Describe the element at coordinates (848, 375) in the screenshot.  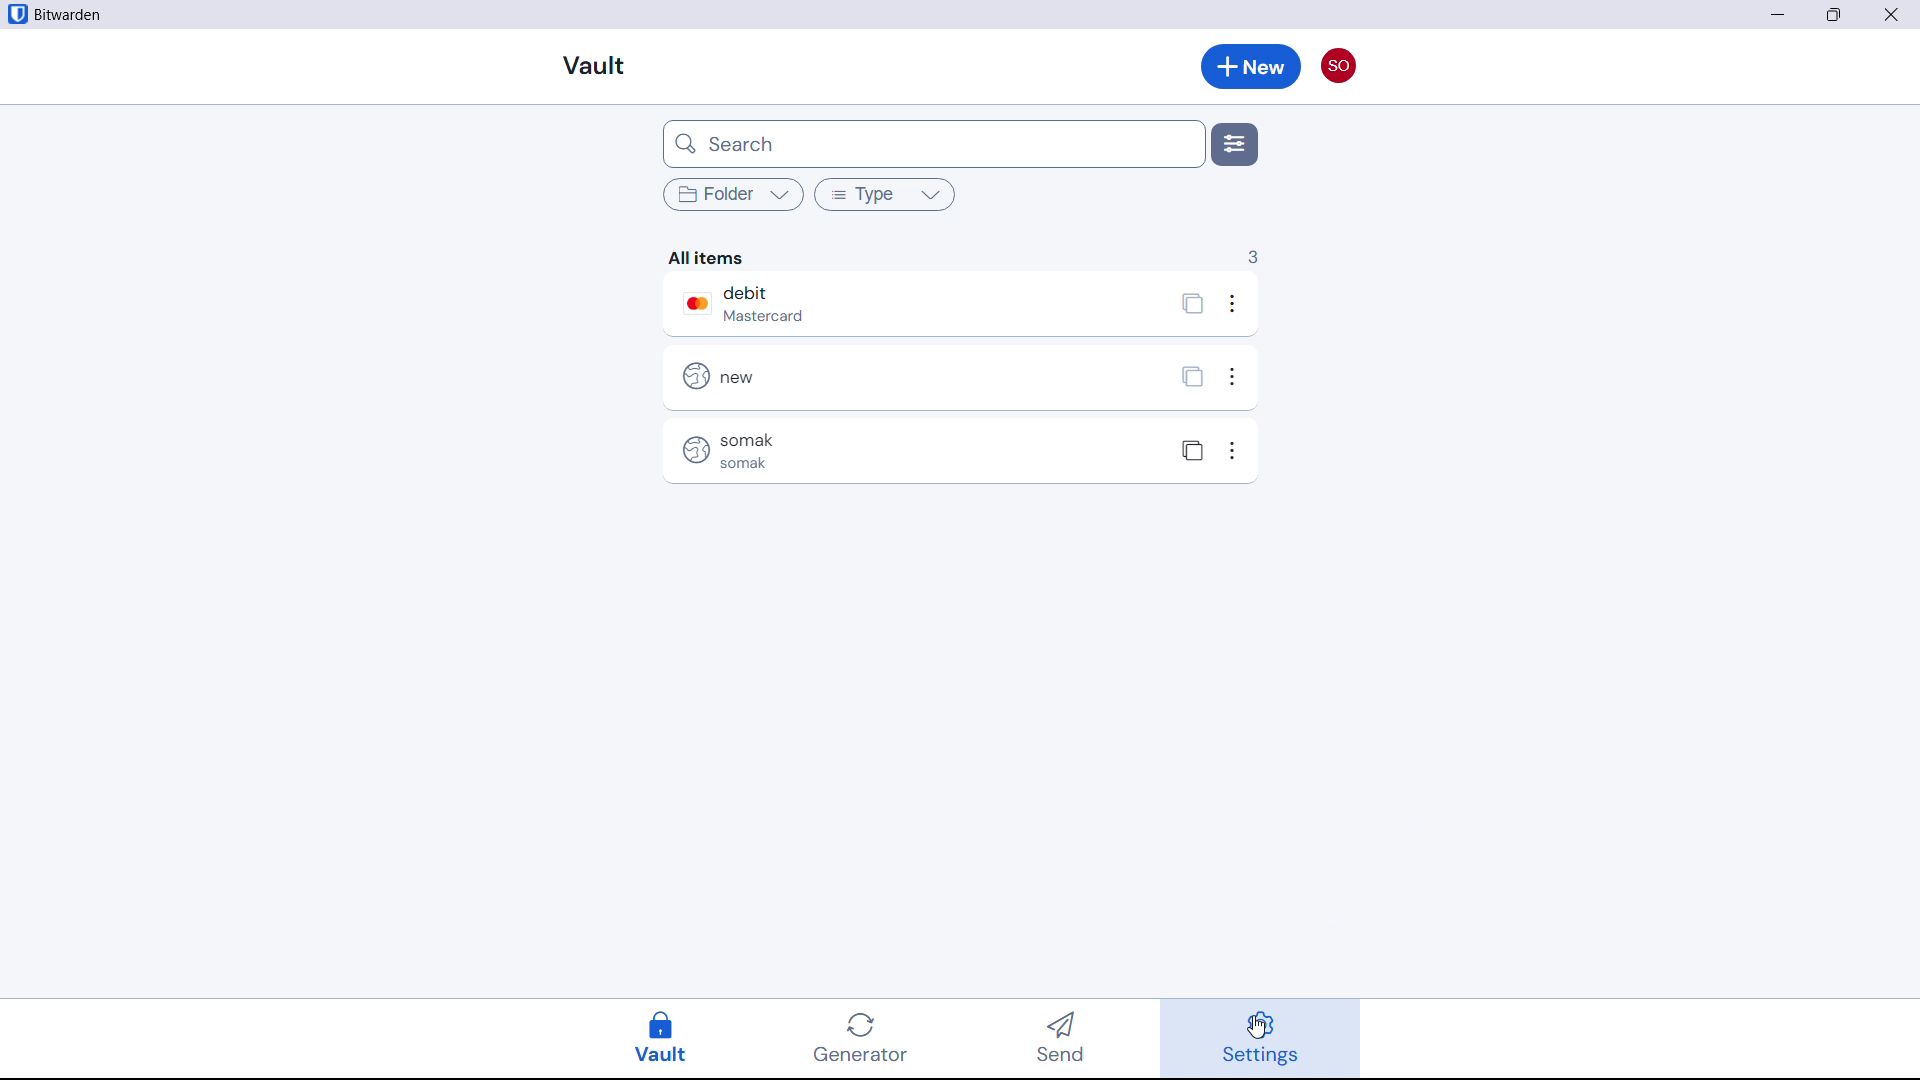
I see `new` at that location.